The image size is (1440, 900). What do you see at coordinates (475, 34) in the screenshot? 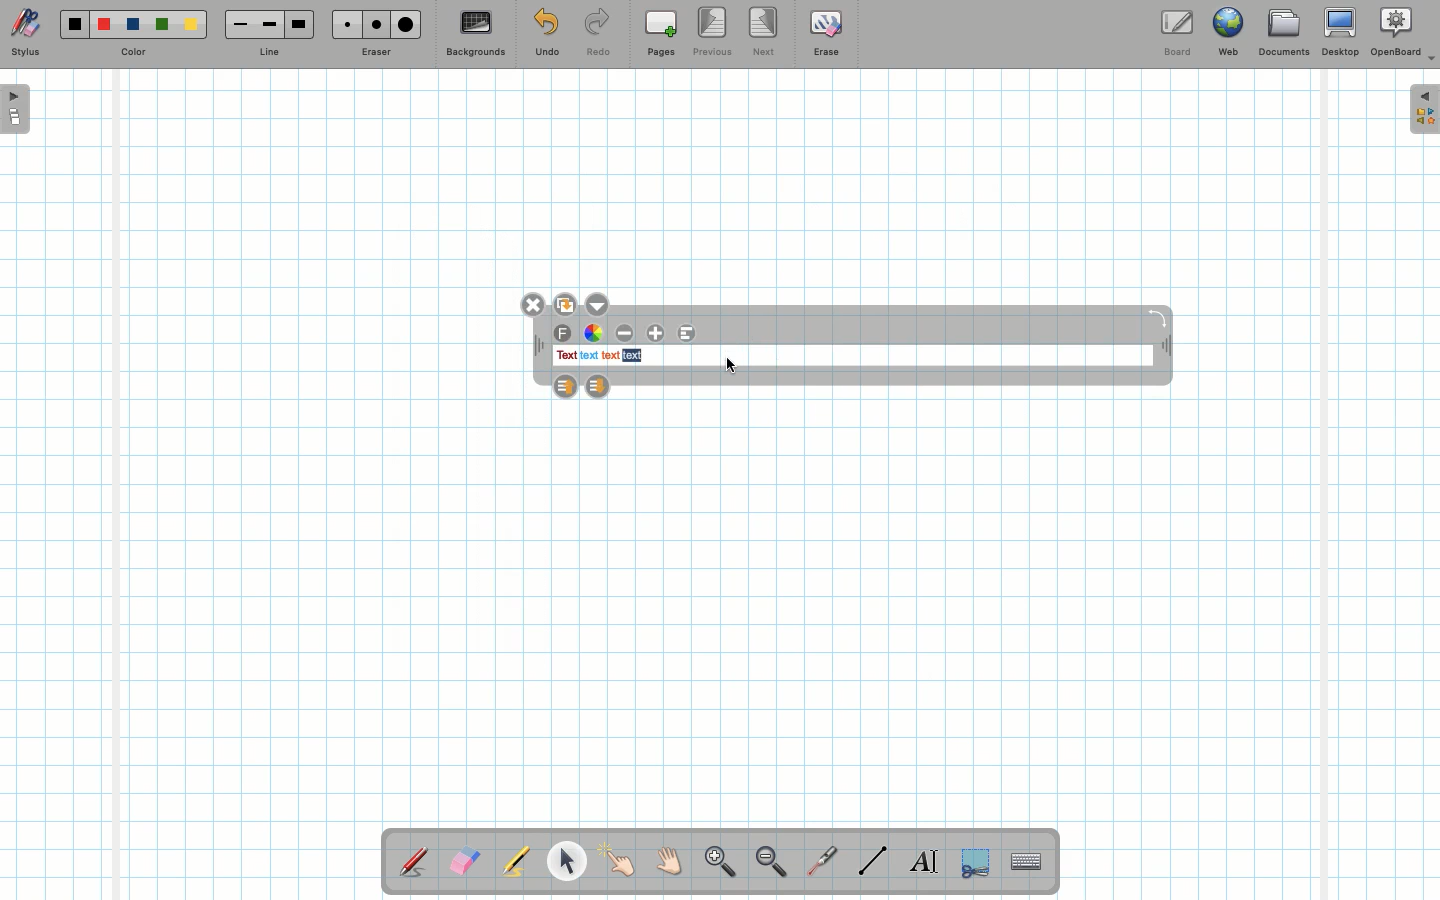
I see `Backgrounds` at bounding box center [475, 34].